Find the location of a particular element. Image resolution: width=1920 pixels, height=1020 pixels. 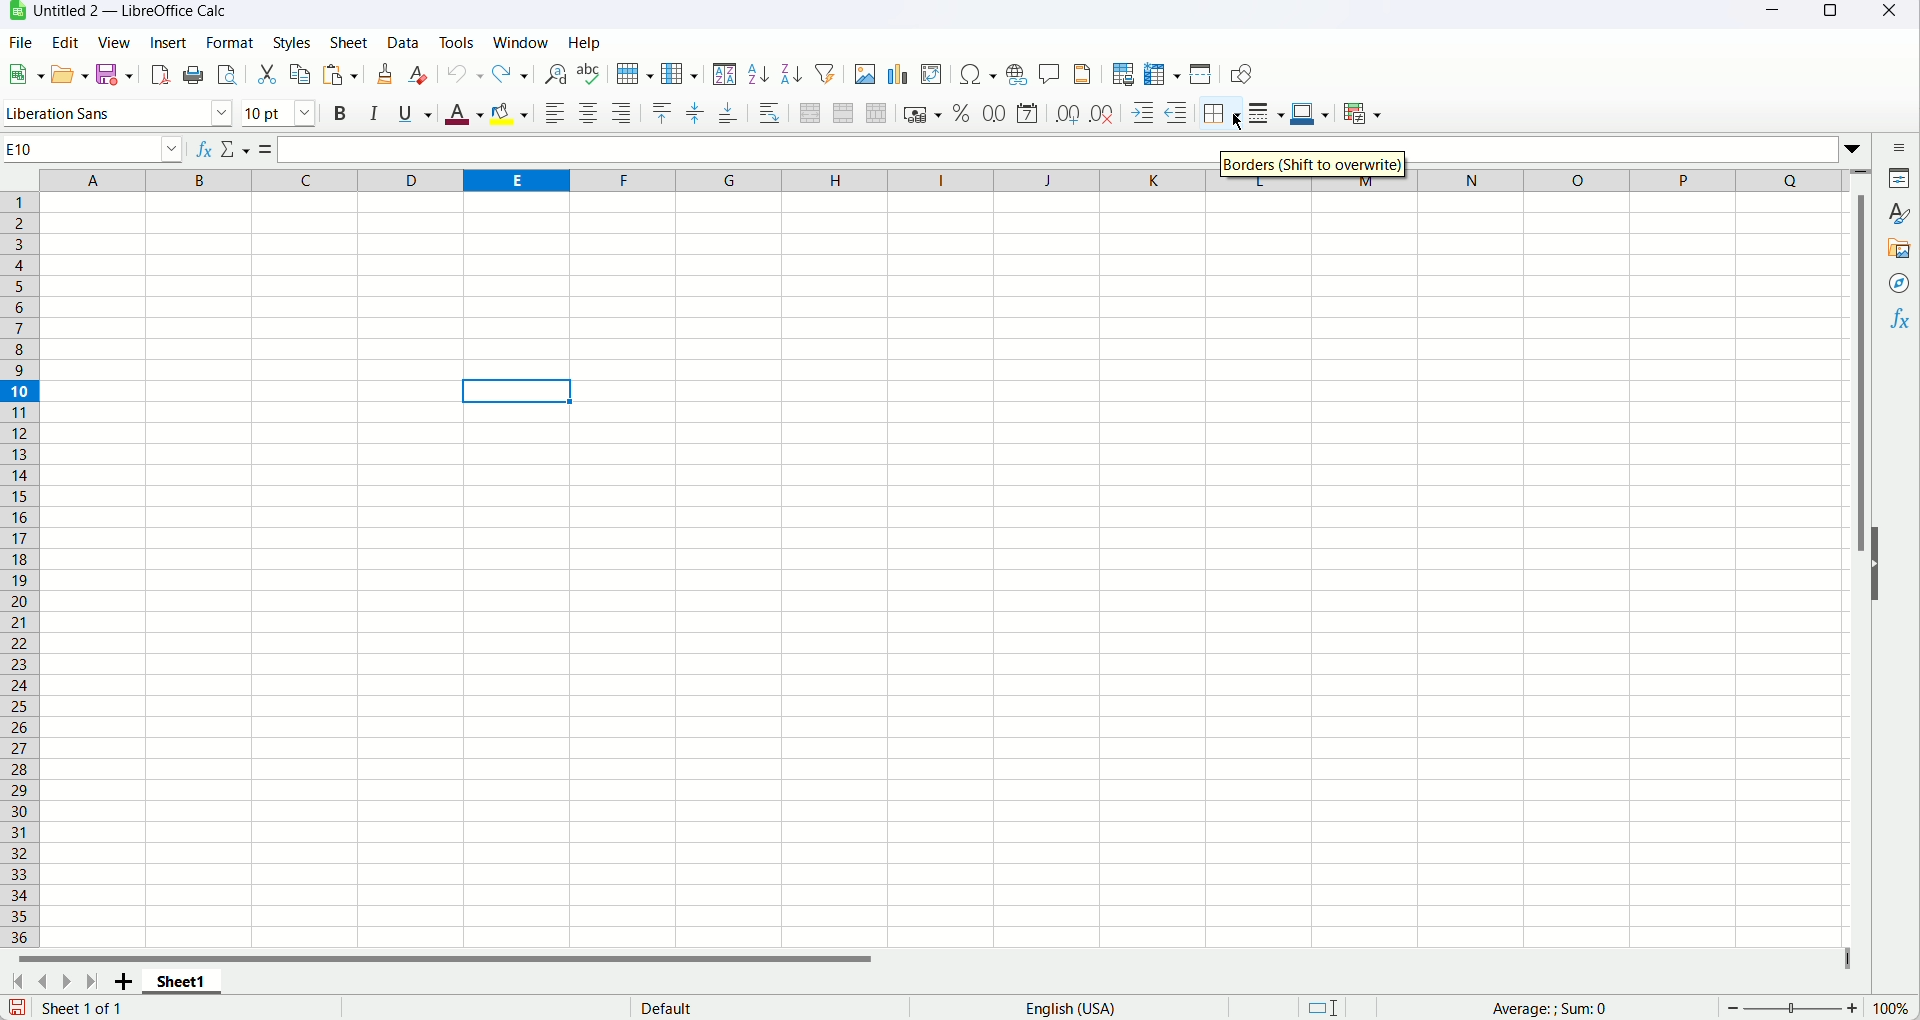

Minimize is located at coordinates (1771, 15).